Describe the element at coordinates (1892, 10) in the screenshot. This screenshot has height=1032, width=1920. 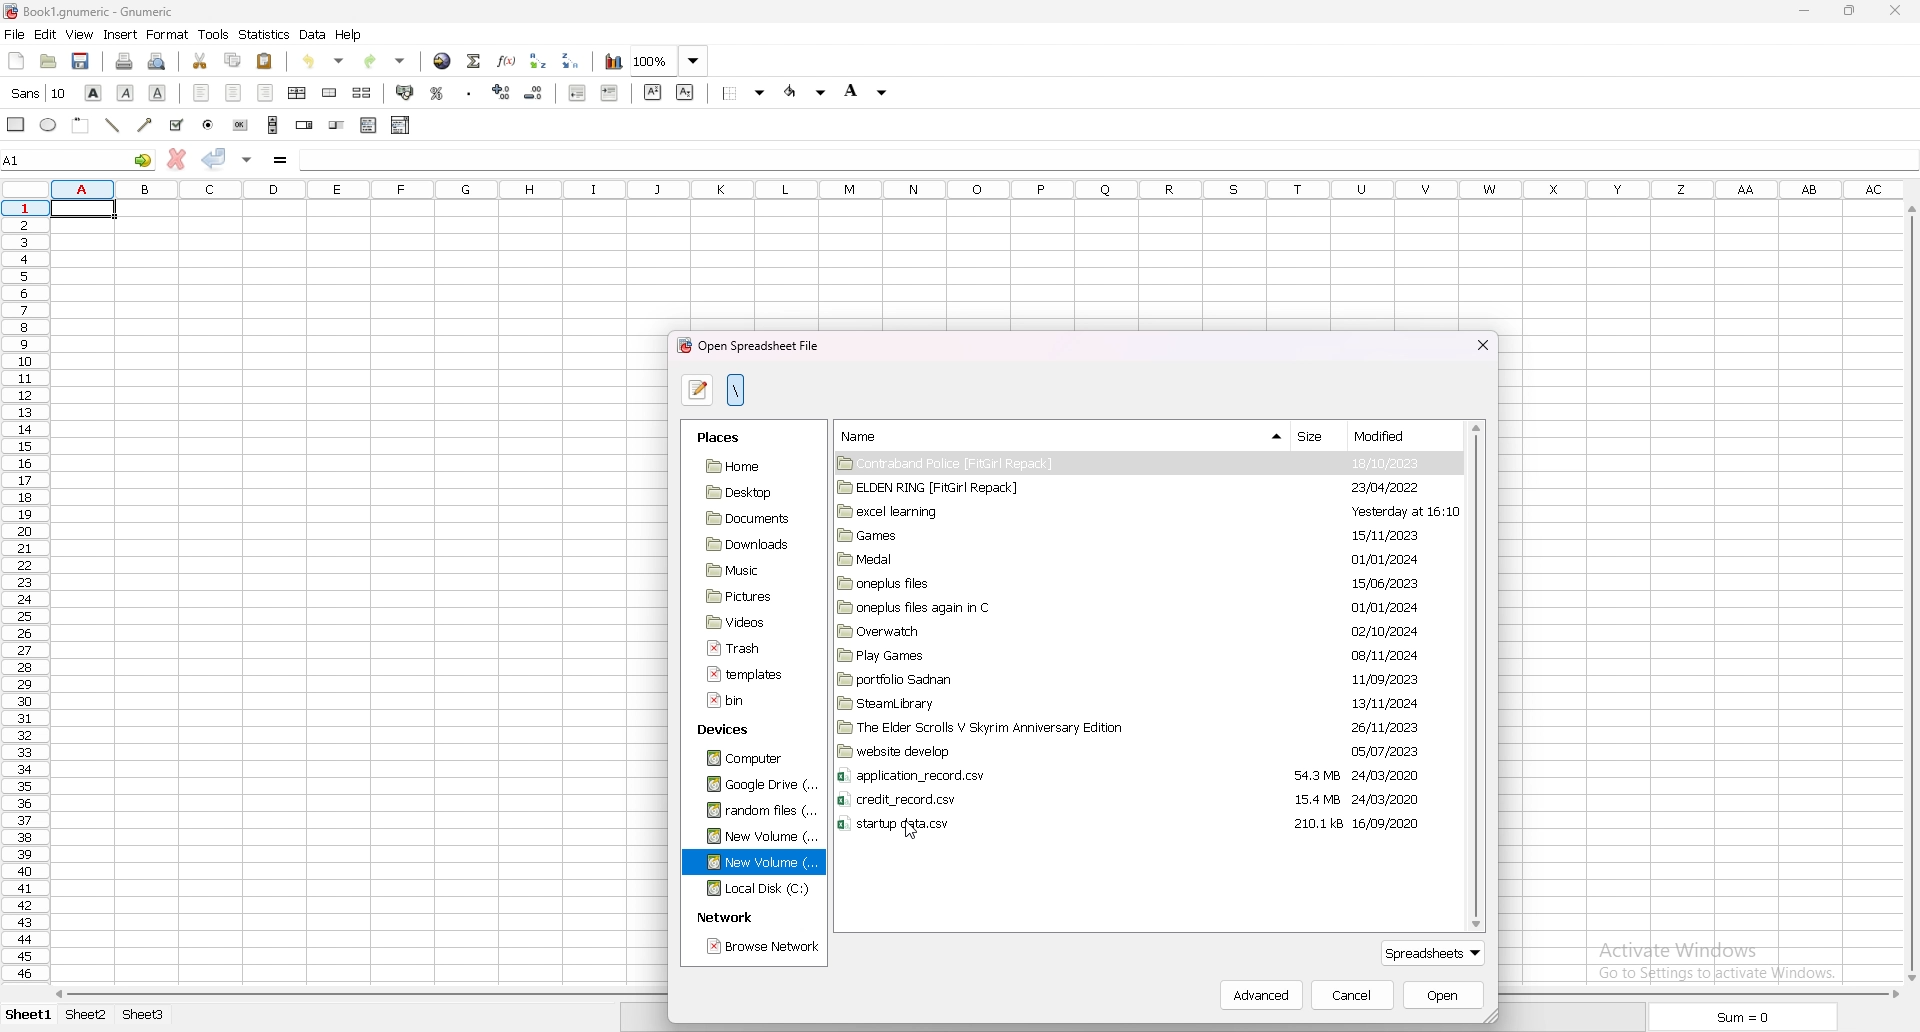
I see `close` at that location.